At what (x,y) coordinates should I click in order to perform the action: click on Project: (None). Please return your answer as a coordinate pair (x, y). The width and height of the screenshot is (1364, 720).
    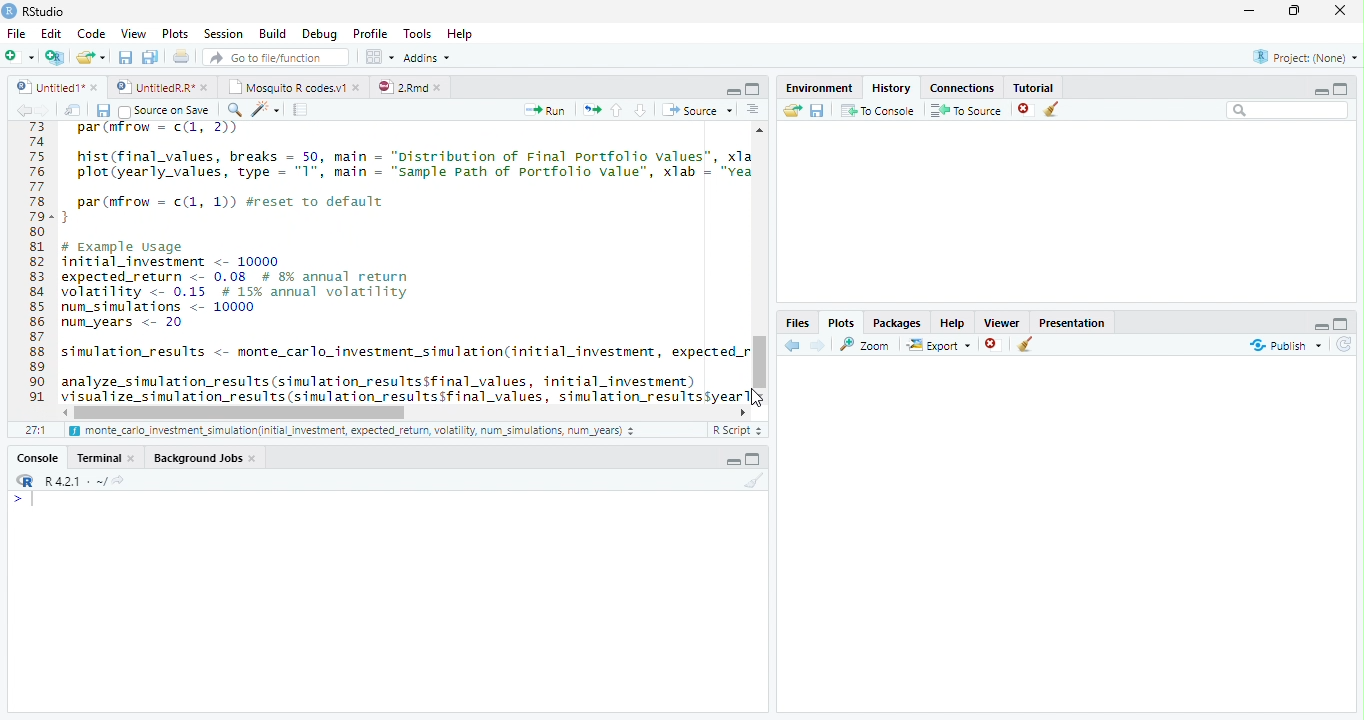
    Looking at the image, I should click on (1301, 58).